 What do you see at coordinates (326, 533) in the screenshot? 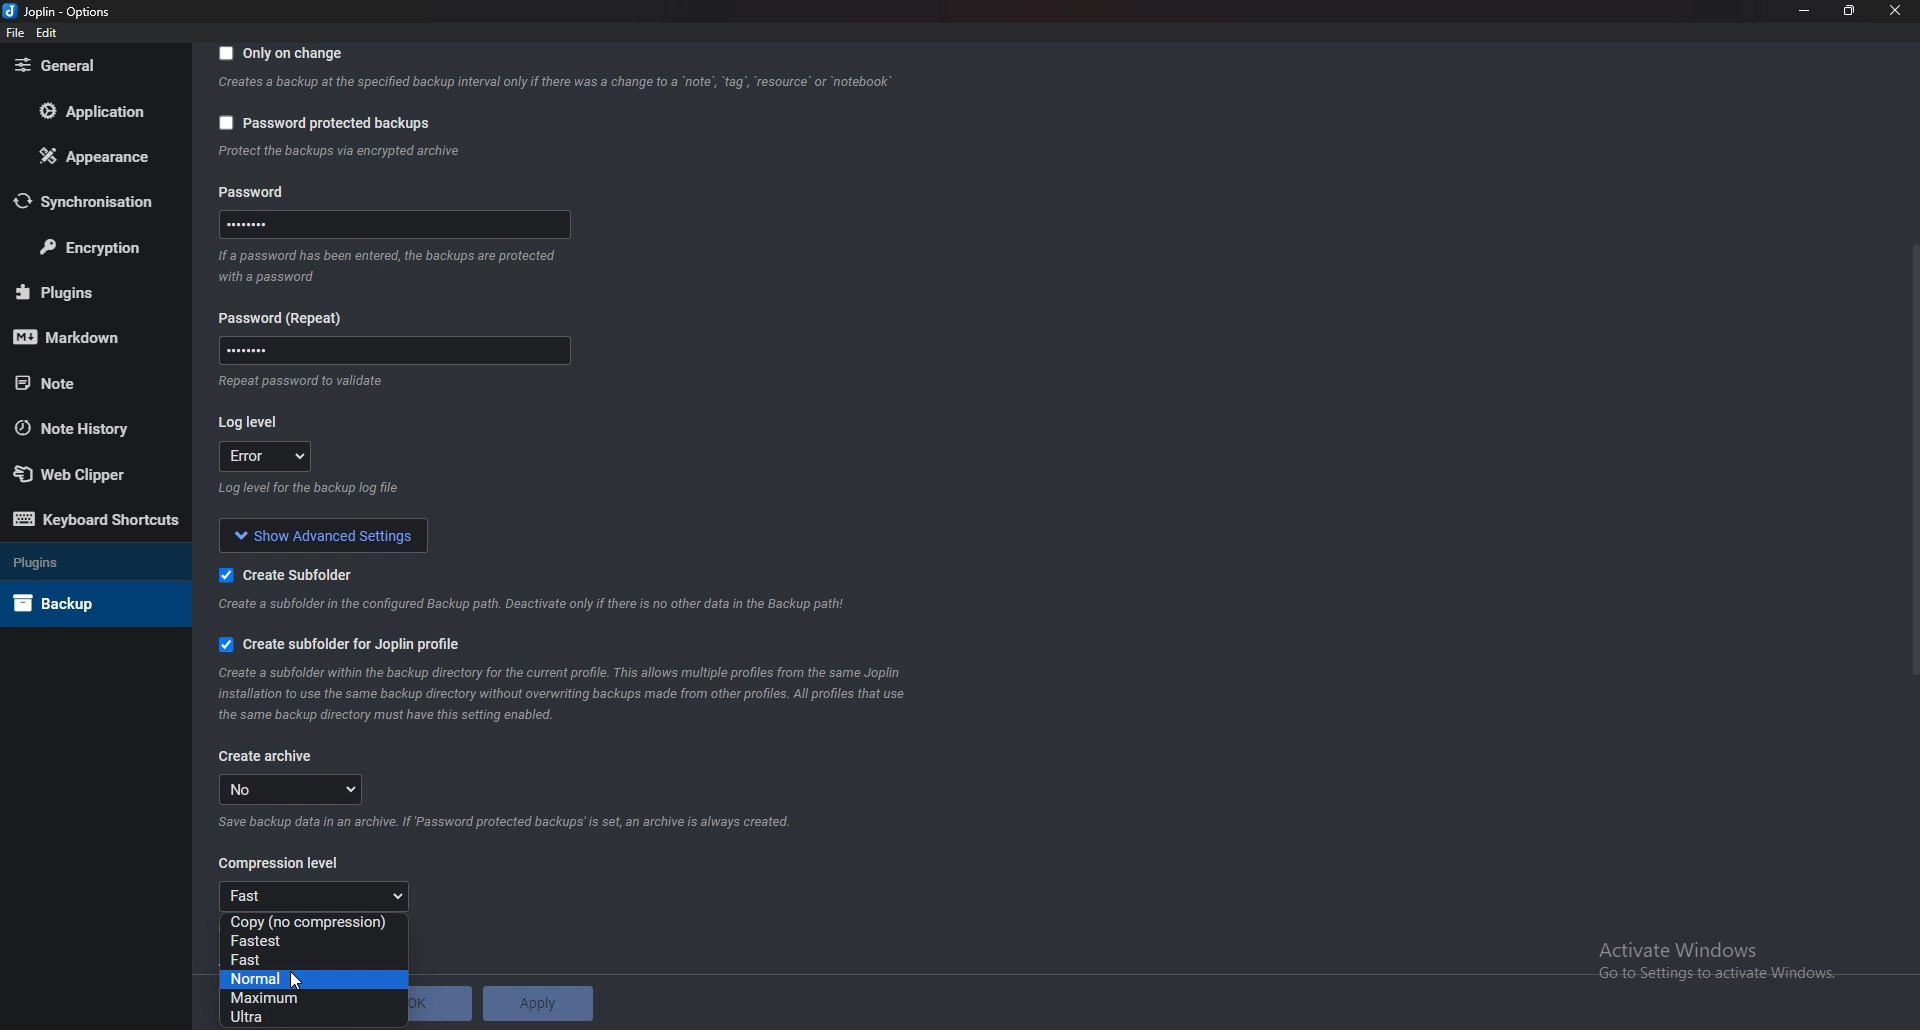
I see `Show advanced settings` at bounding box center [326, 533].